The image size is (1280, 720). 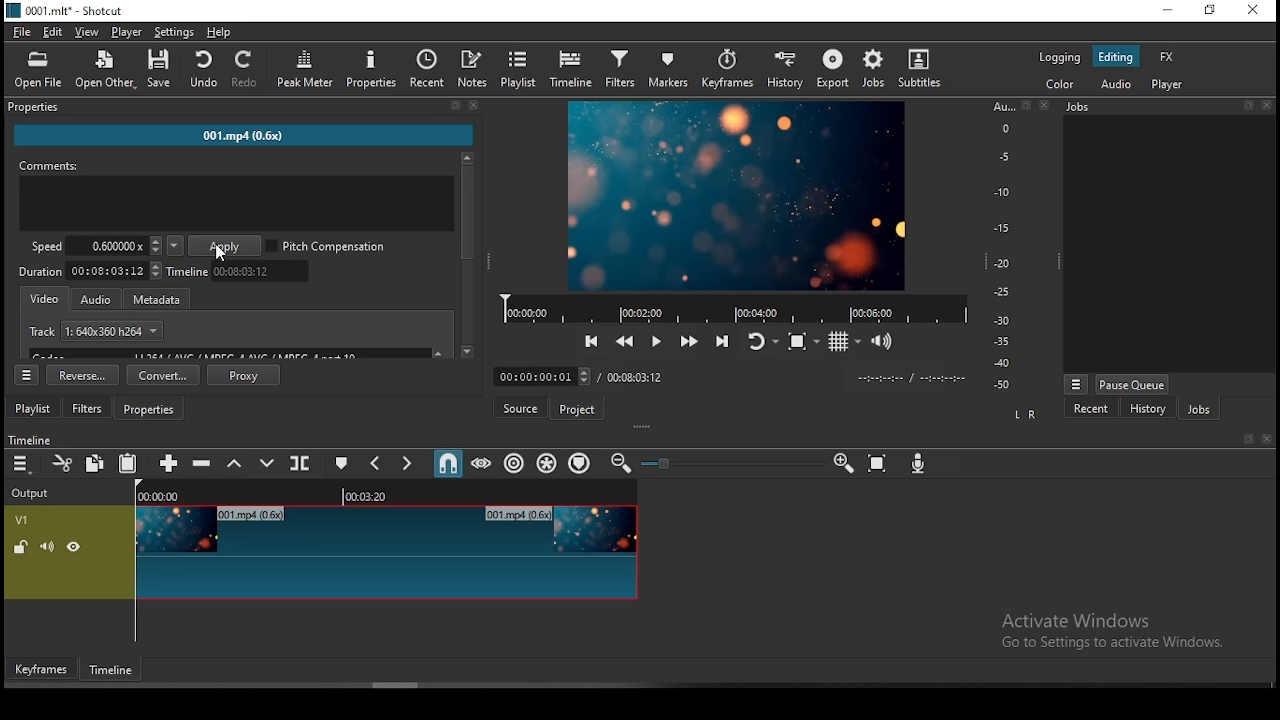 What do you see at coordinates (377, 463) in the screenshot?
I see `previous marker` at bounding box center [377, 463].